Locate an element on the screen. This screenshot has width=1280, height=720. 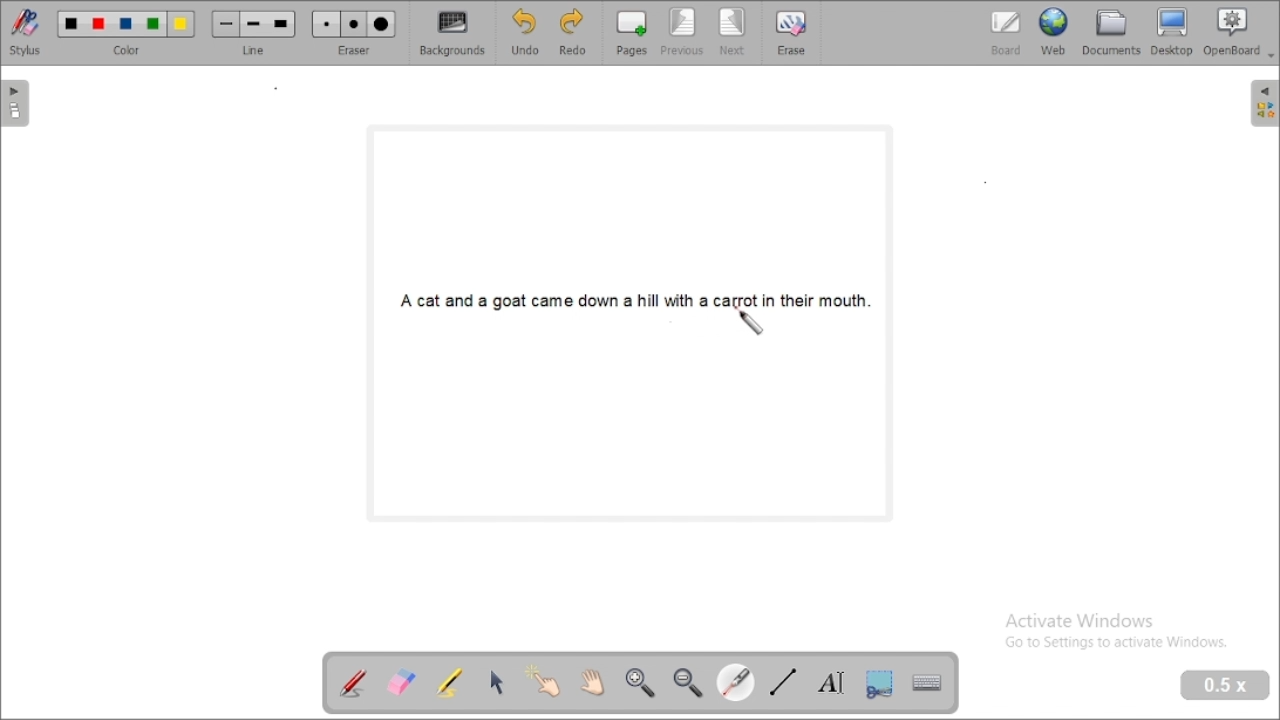
redo is located at coordinates (573, 34).